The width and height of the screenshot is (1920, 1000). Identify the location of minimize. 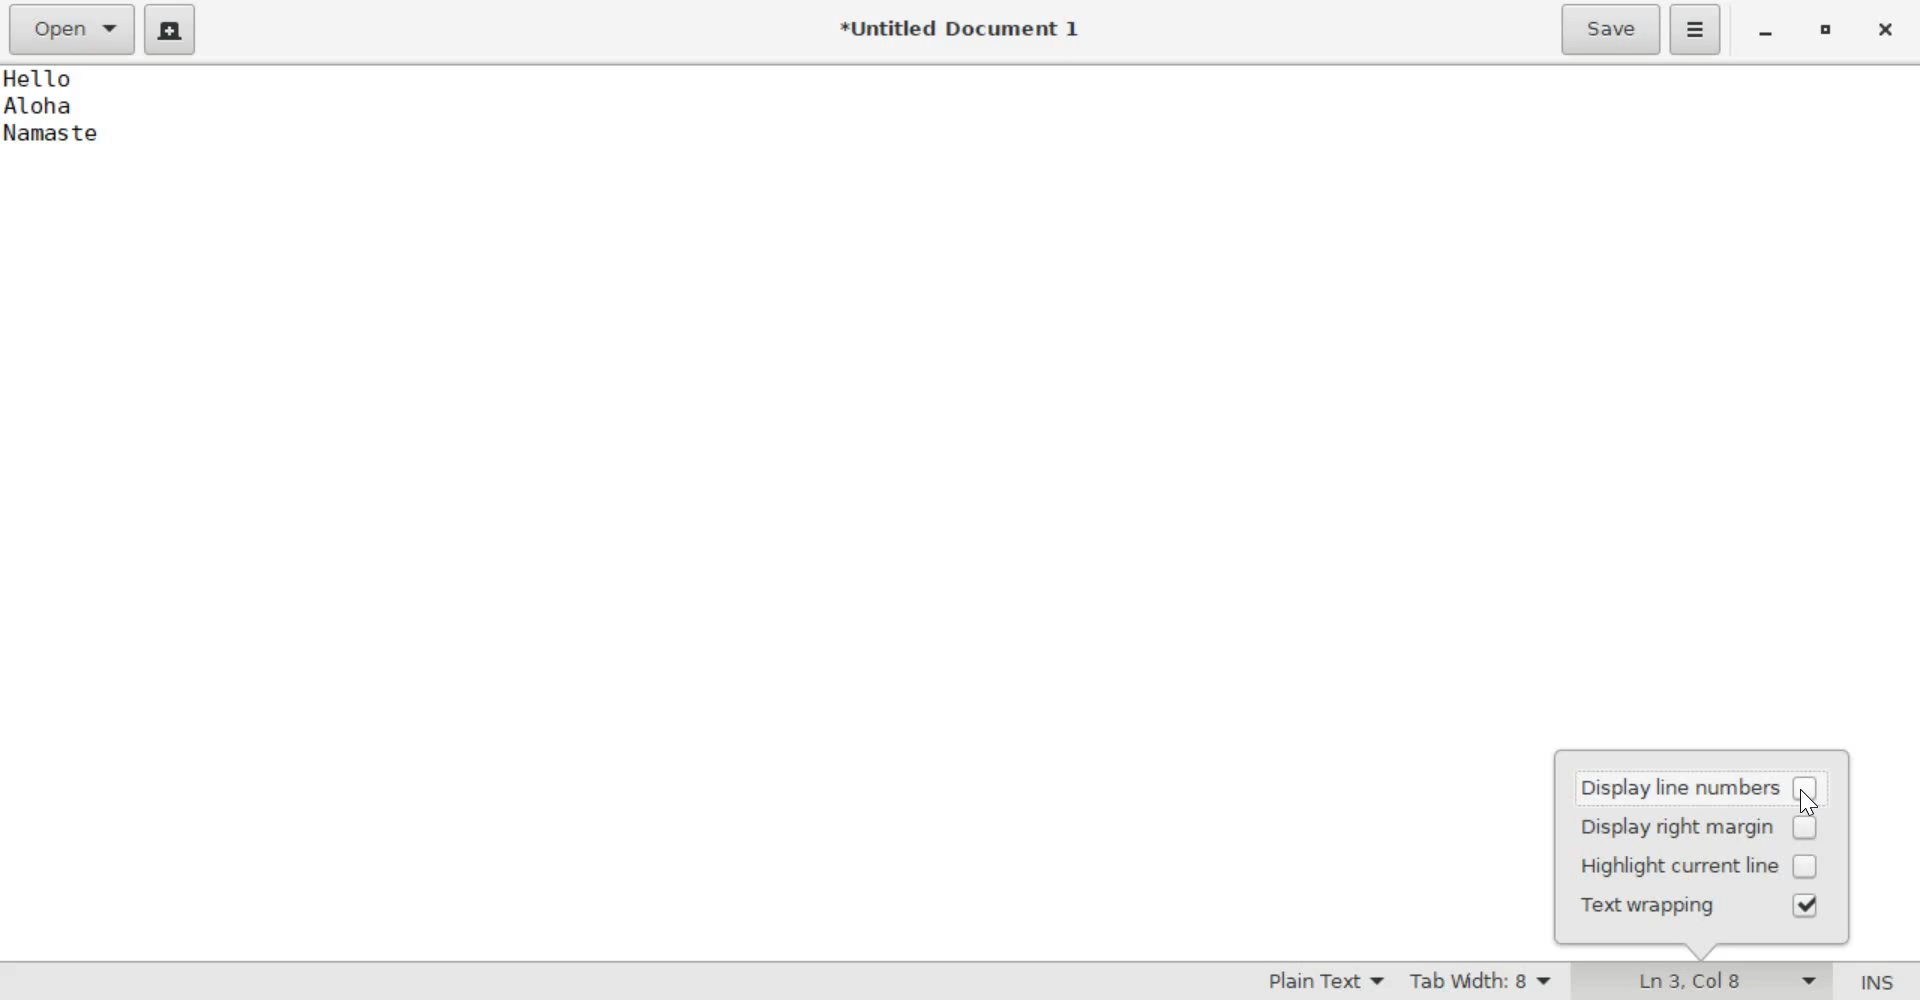
(1766, 31).